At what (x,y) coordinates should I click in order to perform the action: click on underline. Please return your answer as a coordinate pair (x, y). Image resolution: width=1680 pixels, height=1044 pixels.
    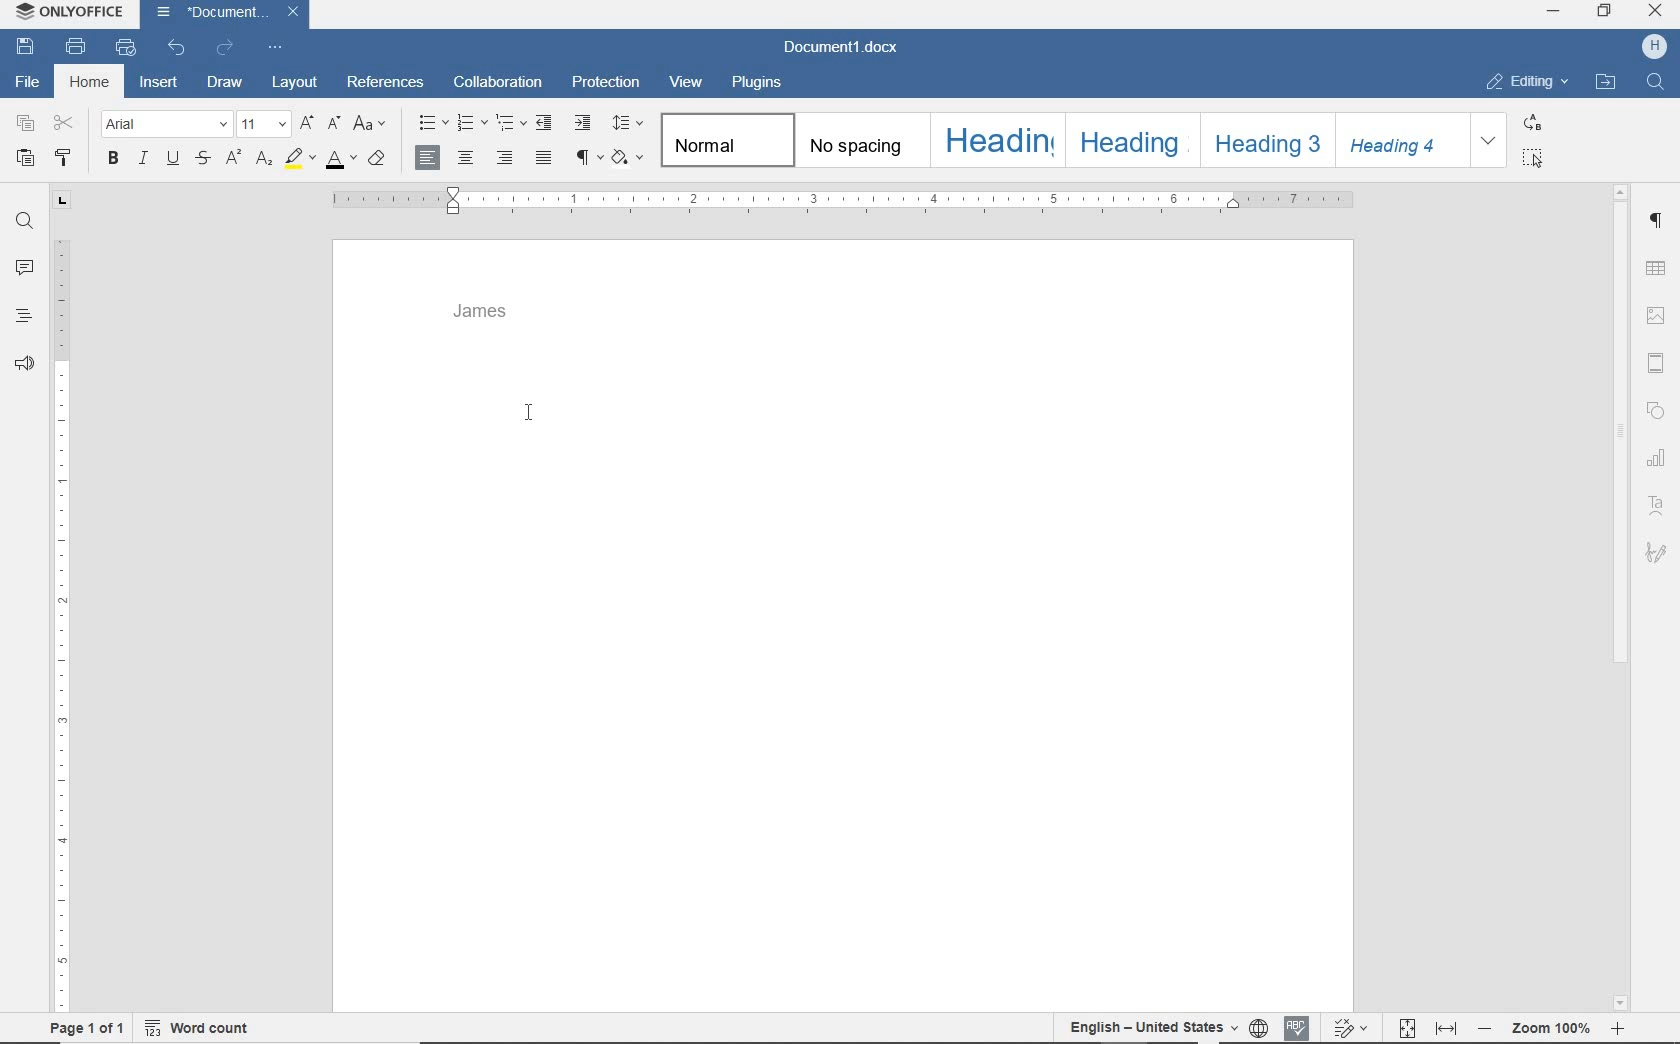
    Looking at the image, I should click on (173, 160).